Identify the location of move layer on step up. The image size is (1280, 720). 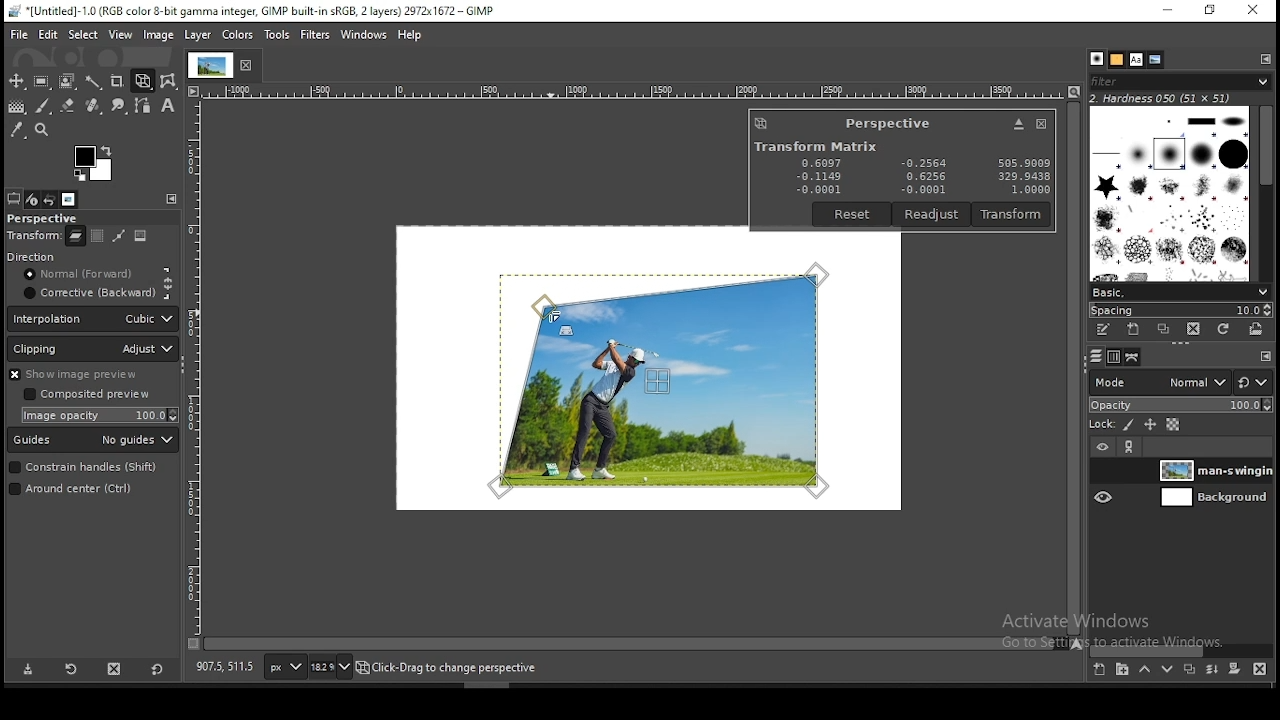
(1142, 669).